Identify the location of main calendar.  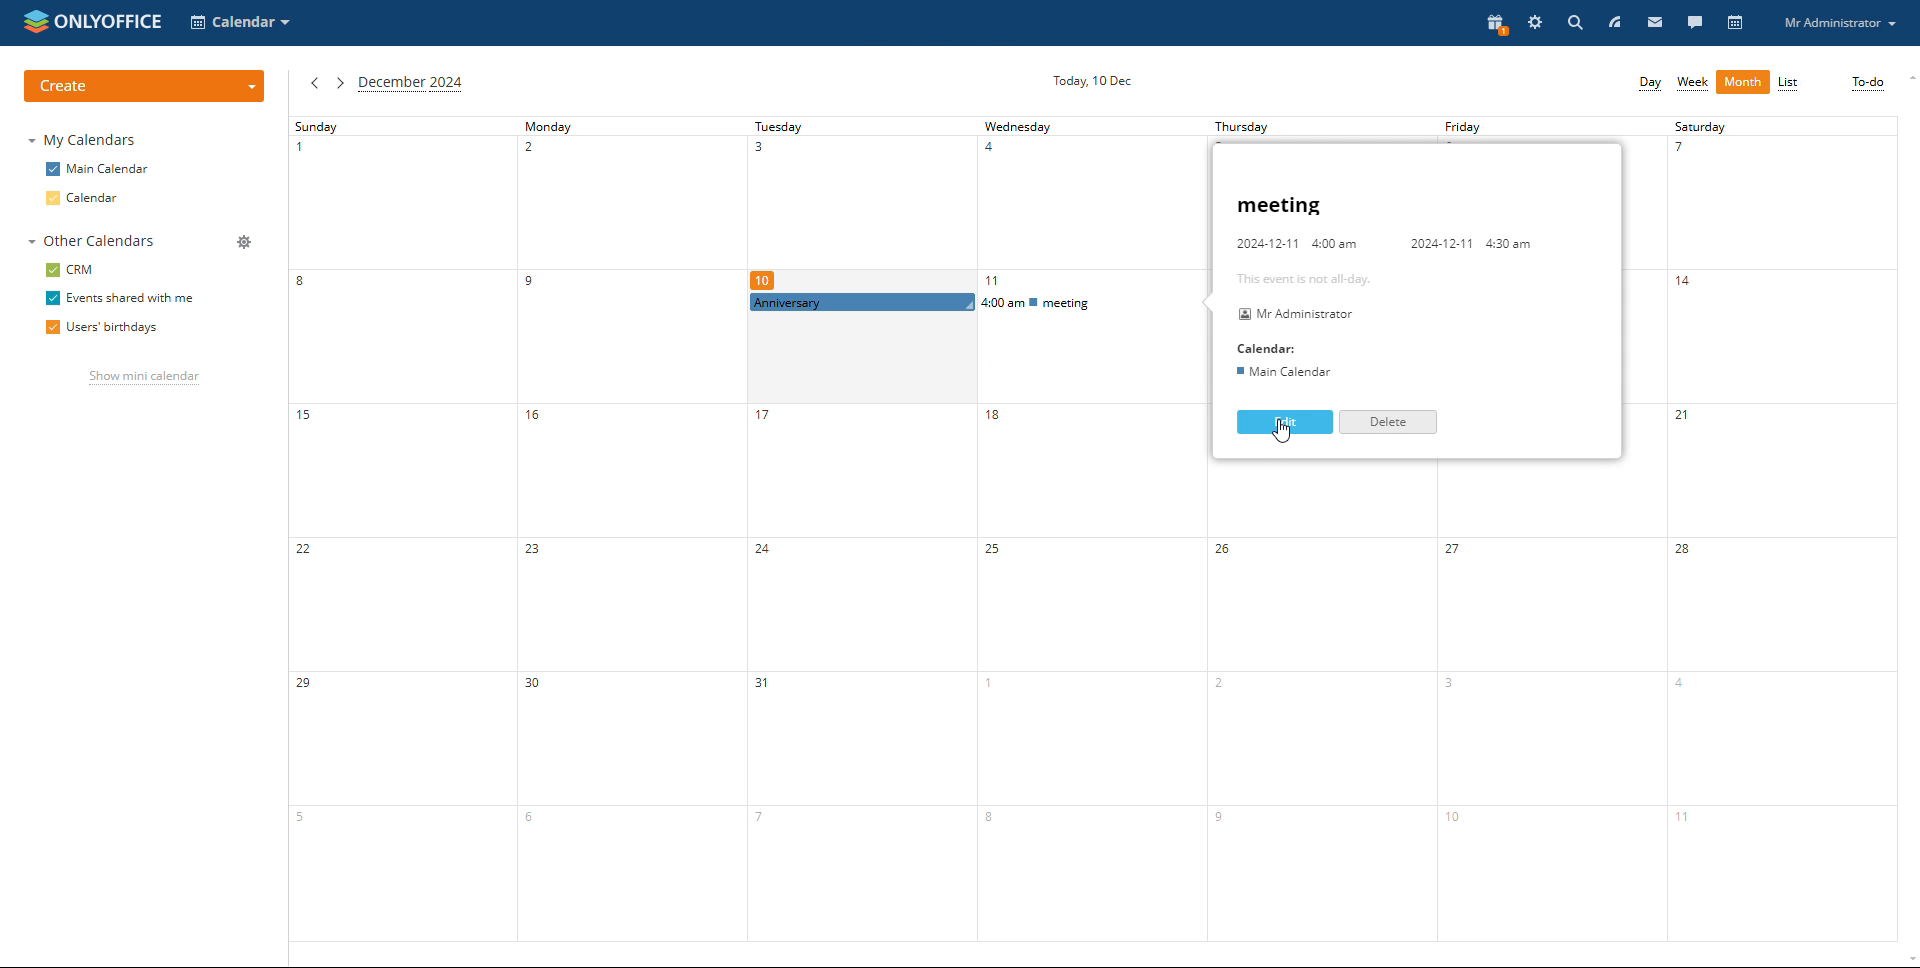
(1281, 373).